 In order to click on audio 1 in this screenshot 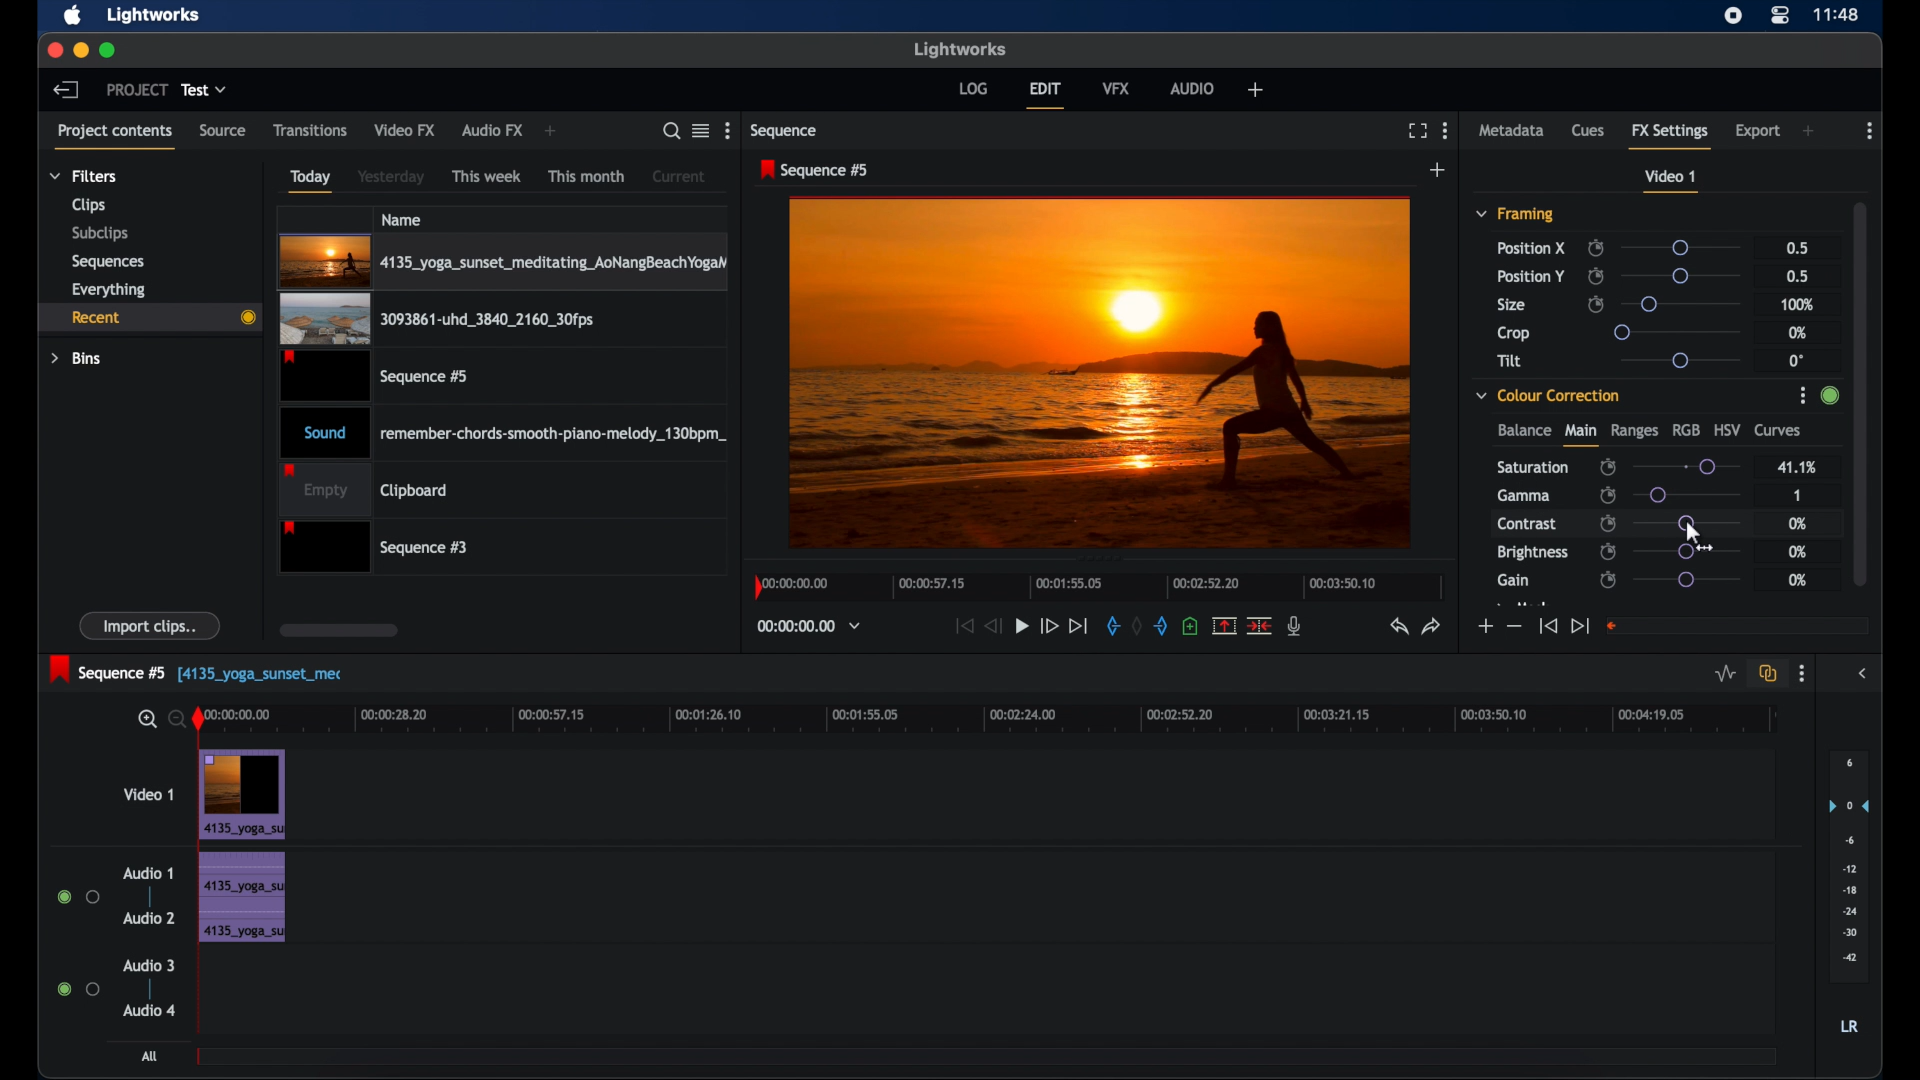, I will do `click(148, 873)`.